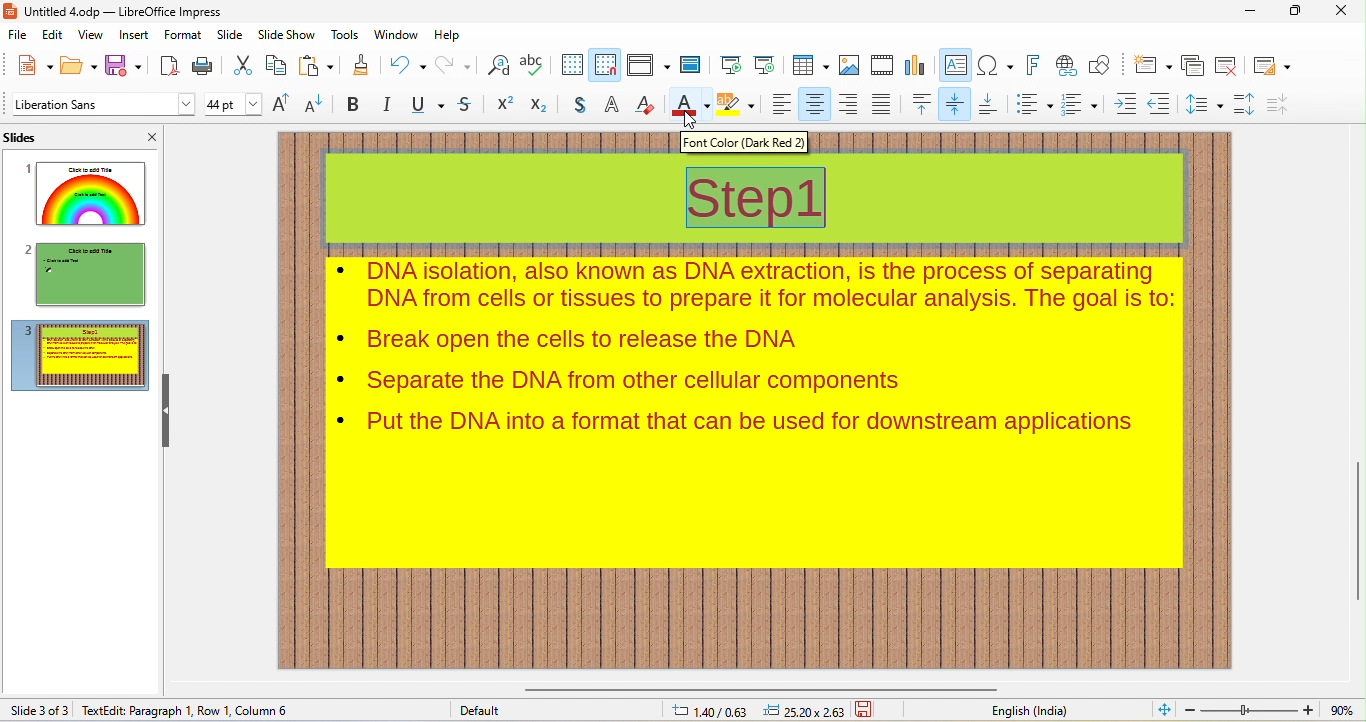 The width and height of the screenshot is (1366, 722). Describe the element at coordinates (79, 355) in the screenshot. I see `slide3` at that location.